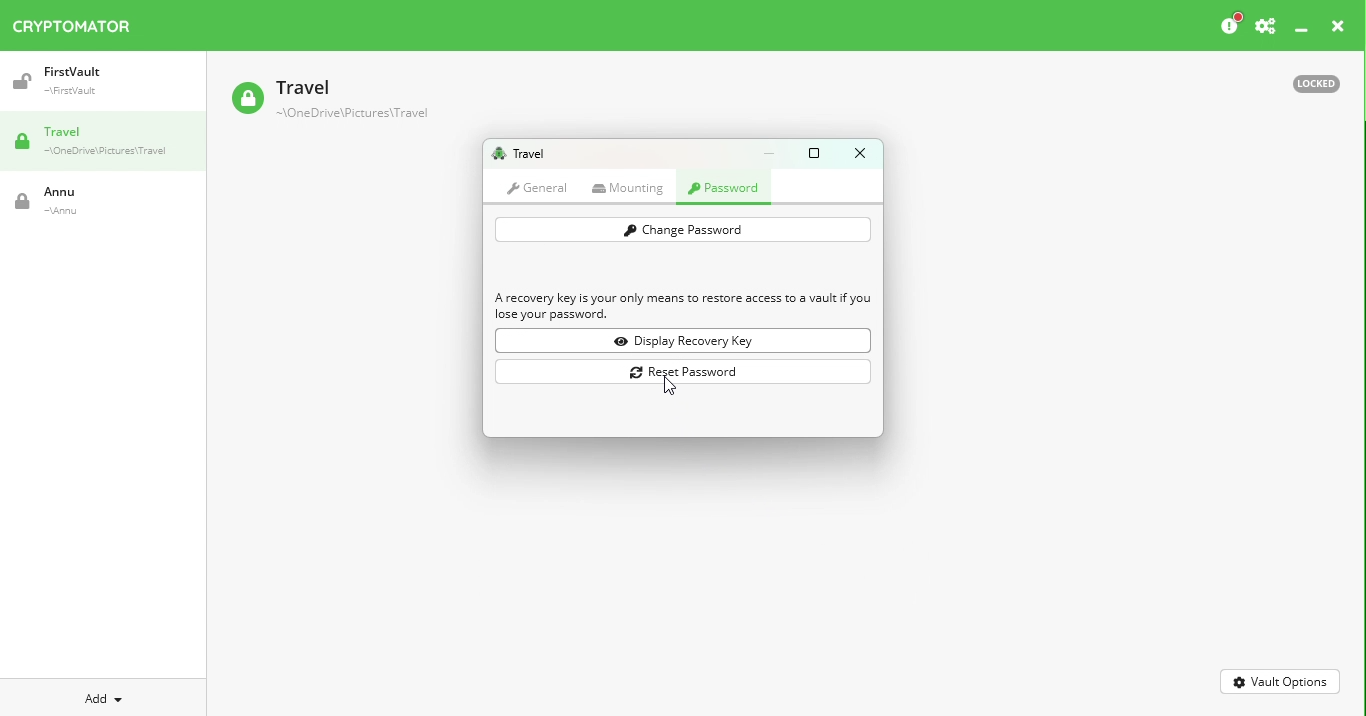 The width and height of the screenshot is (1366, 716). I want to click on Minimize, so click(1302, 31).